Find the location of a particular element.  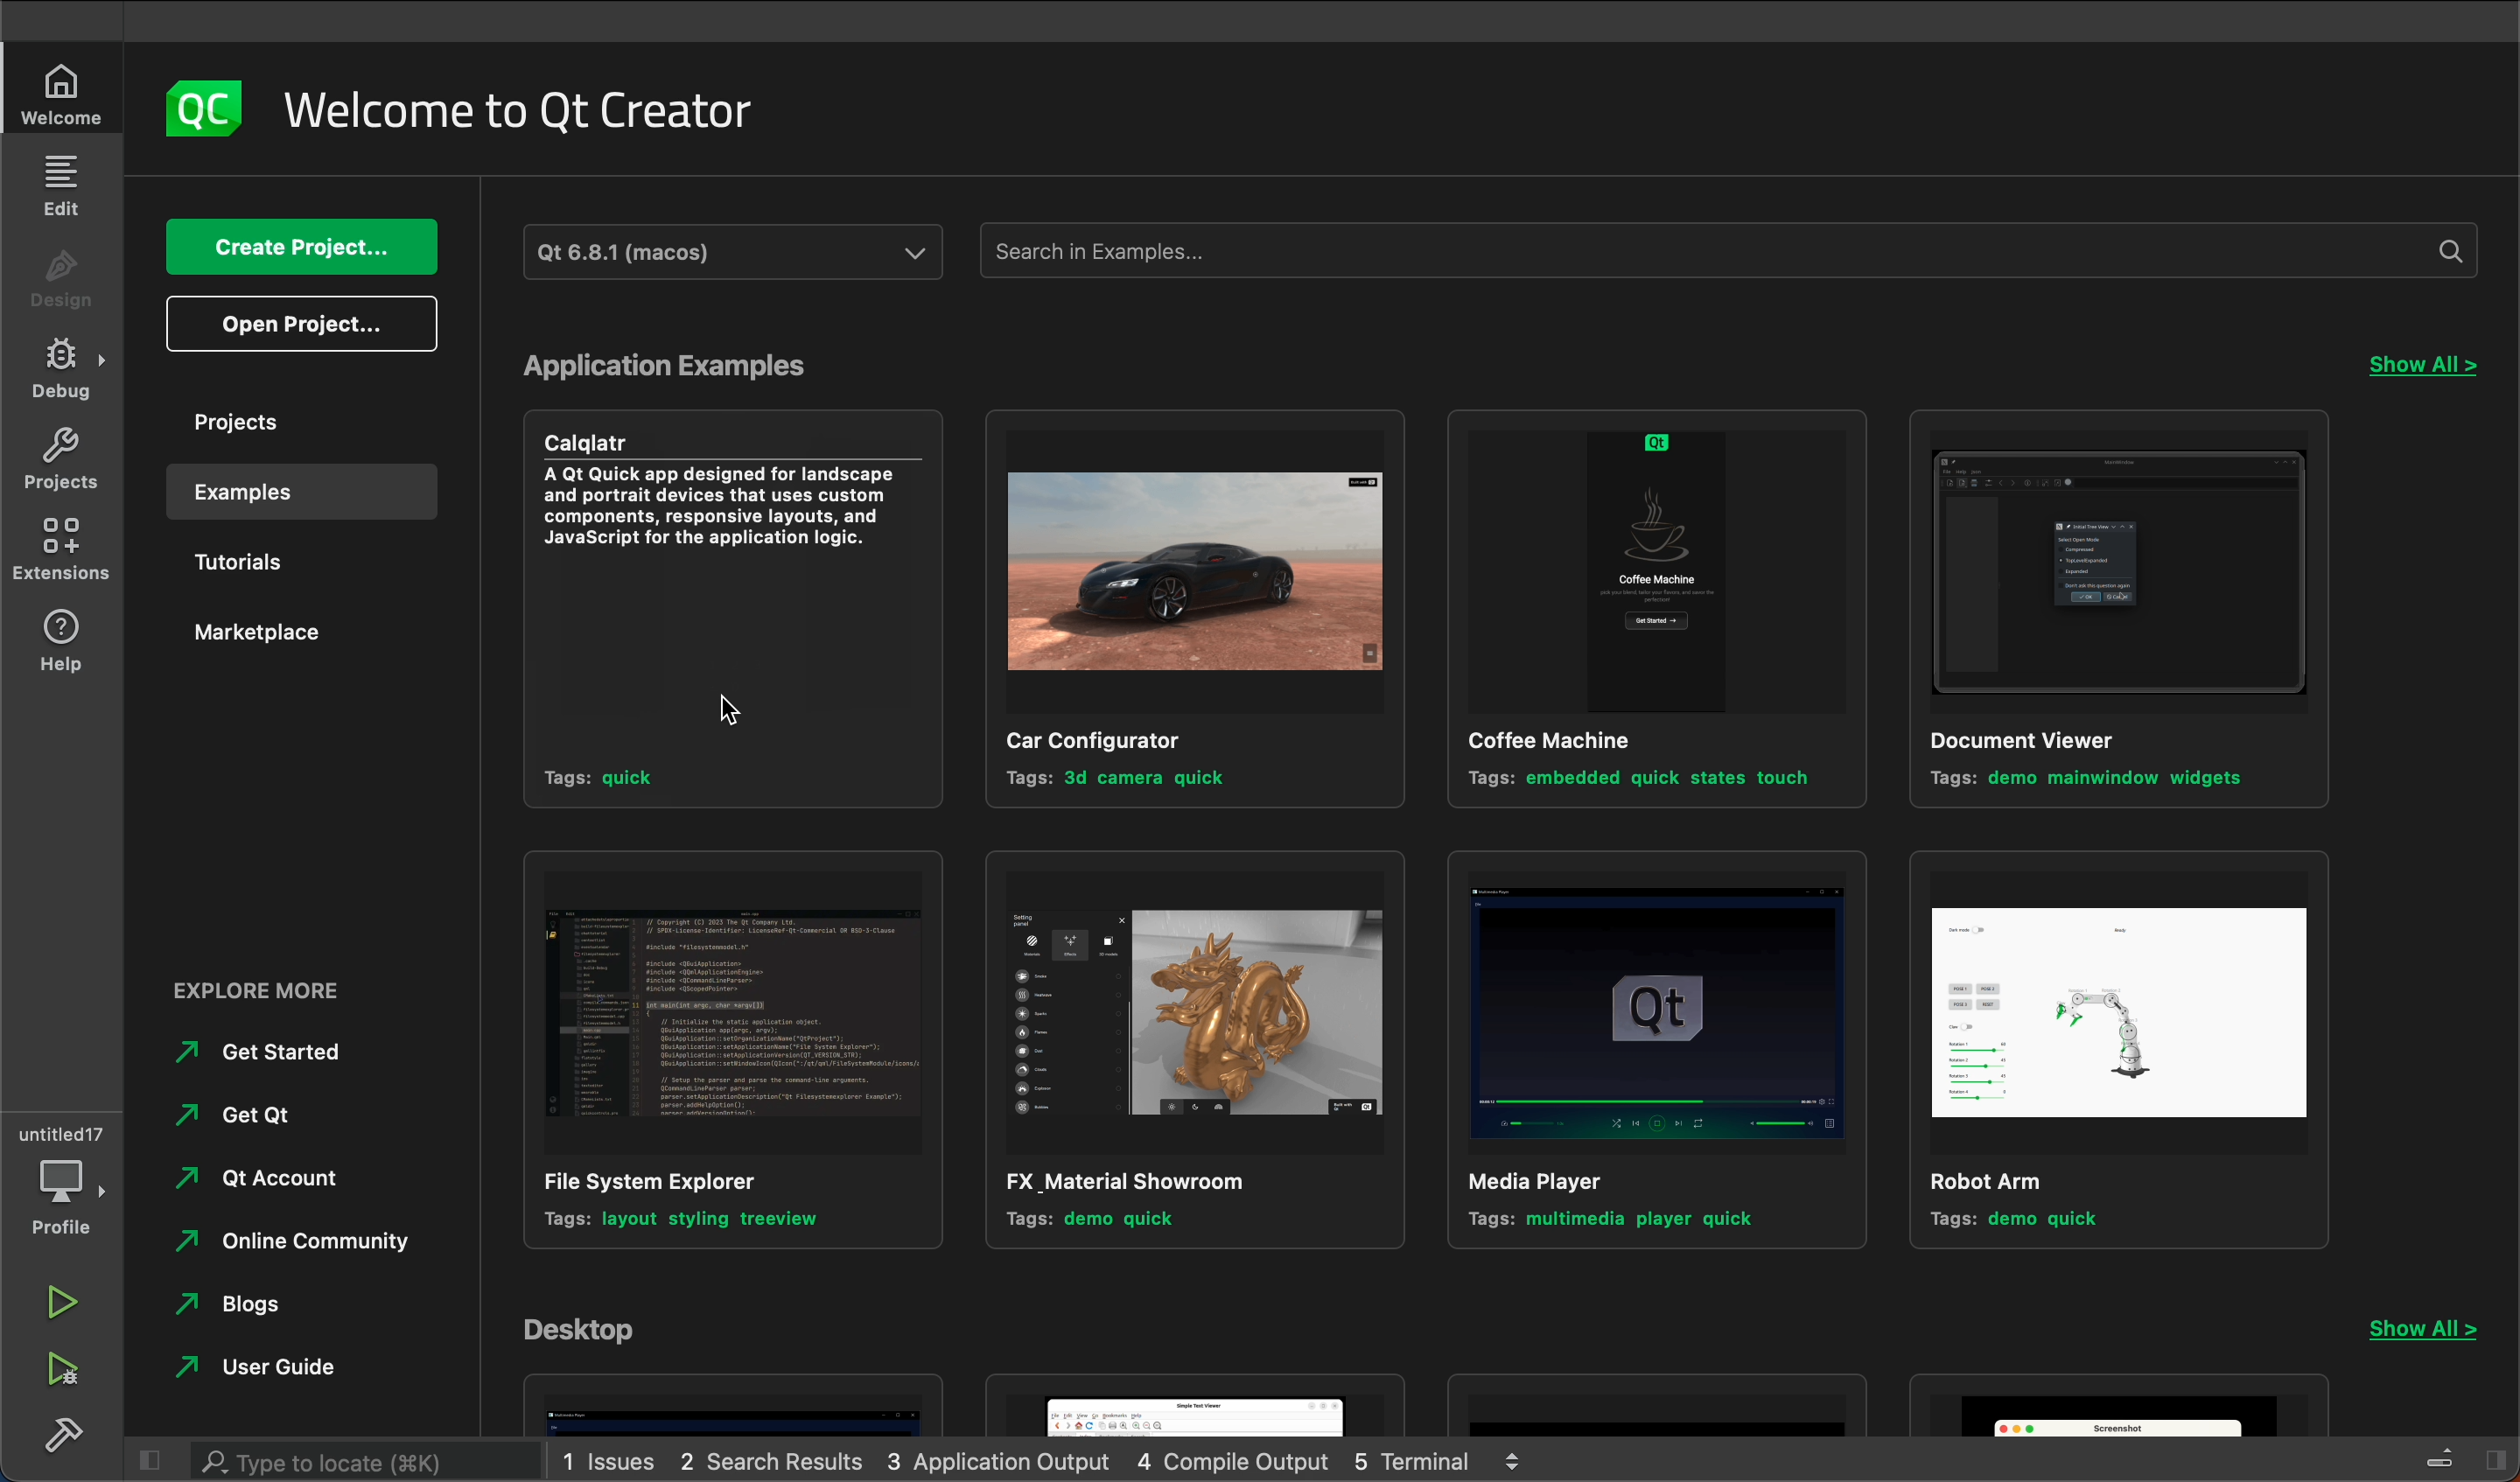

build is located at coordinates (68, 1431).